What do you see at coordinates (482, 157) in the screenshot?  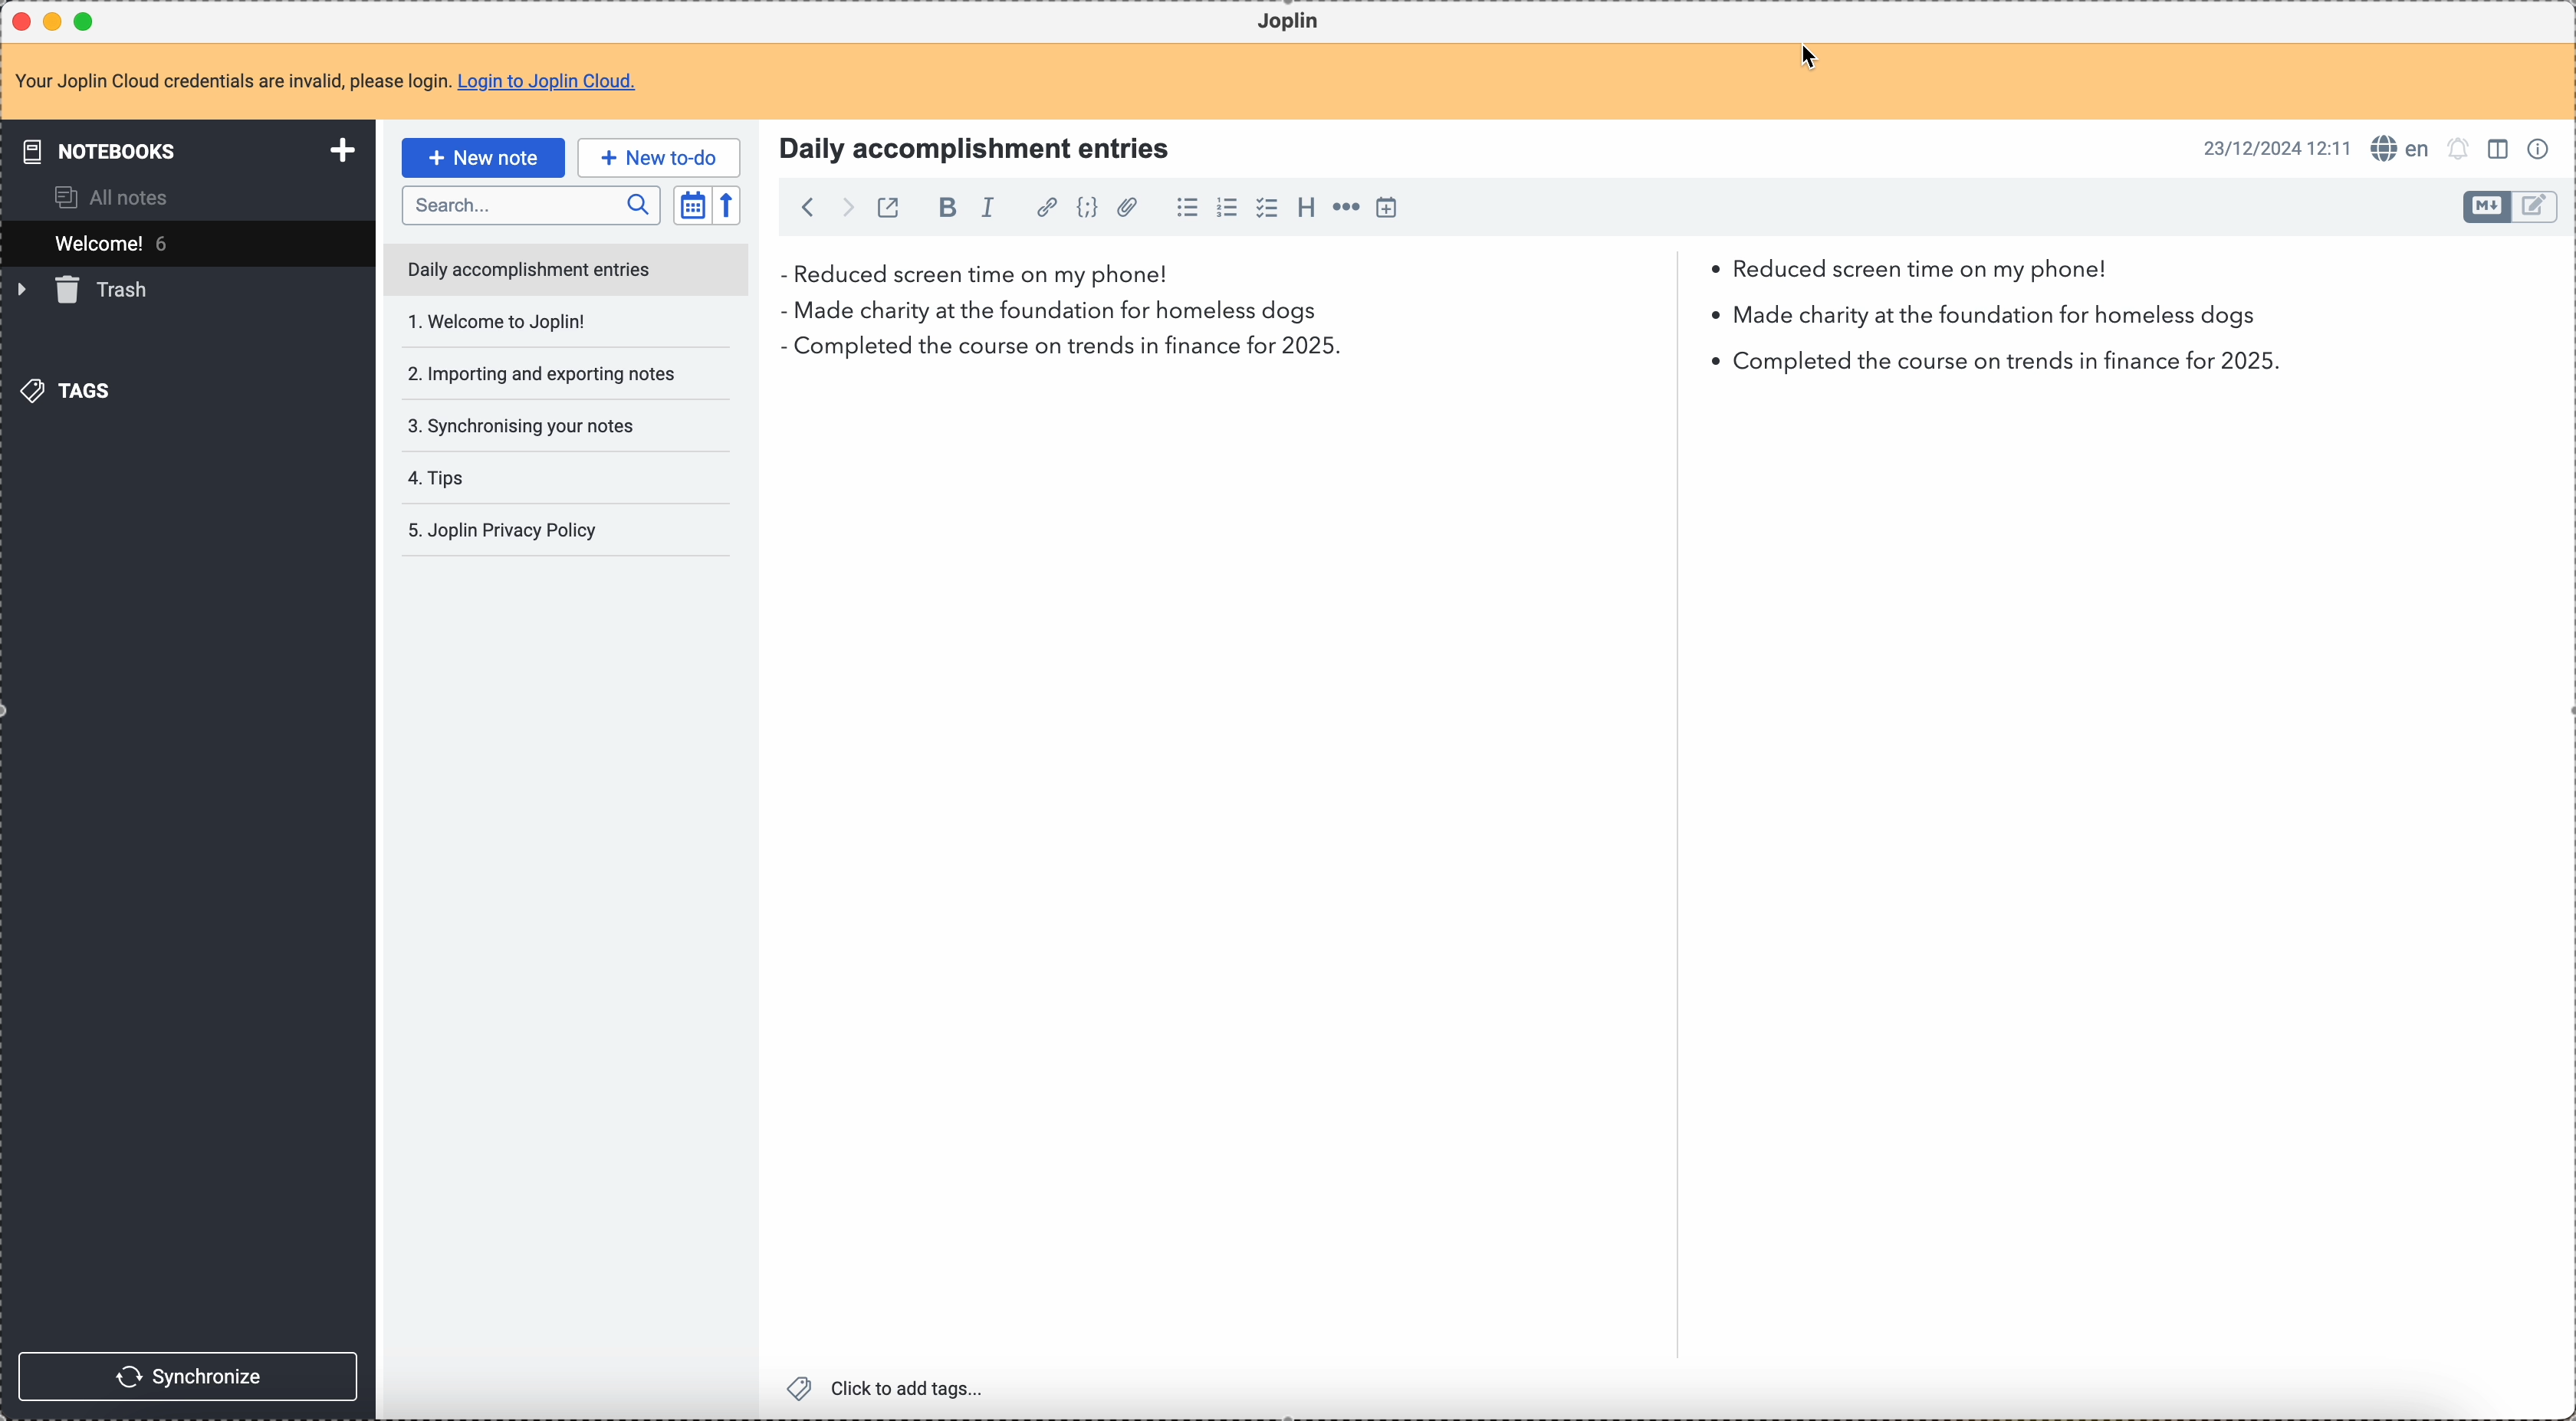 I see `click on new note` at bounding box center [482, 157].